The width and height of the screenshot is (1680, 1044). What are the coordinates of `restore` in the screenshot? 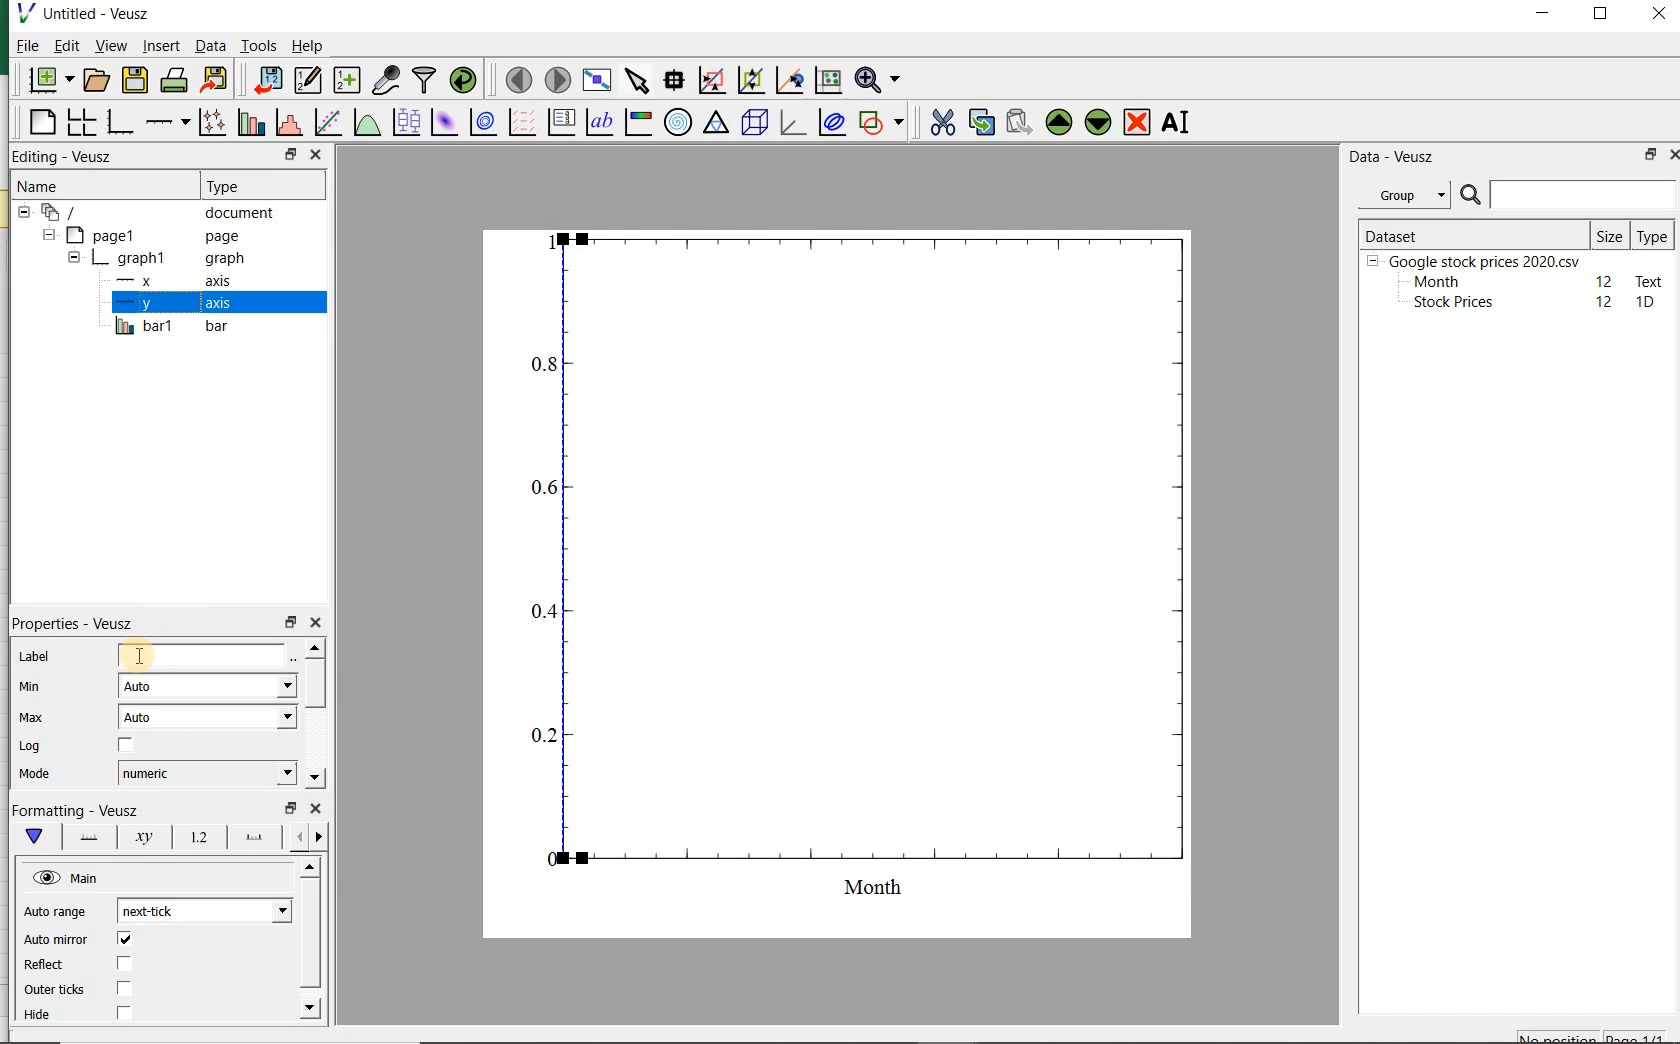 It's located at (292, 623).